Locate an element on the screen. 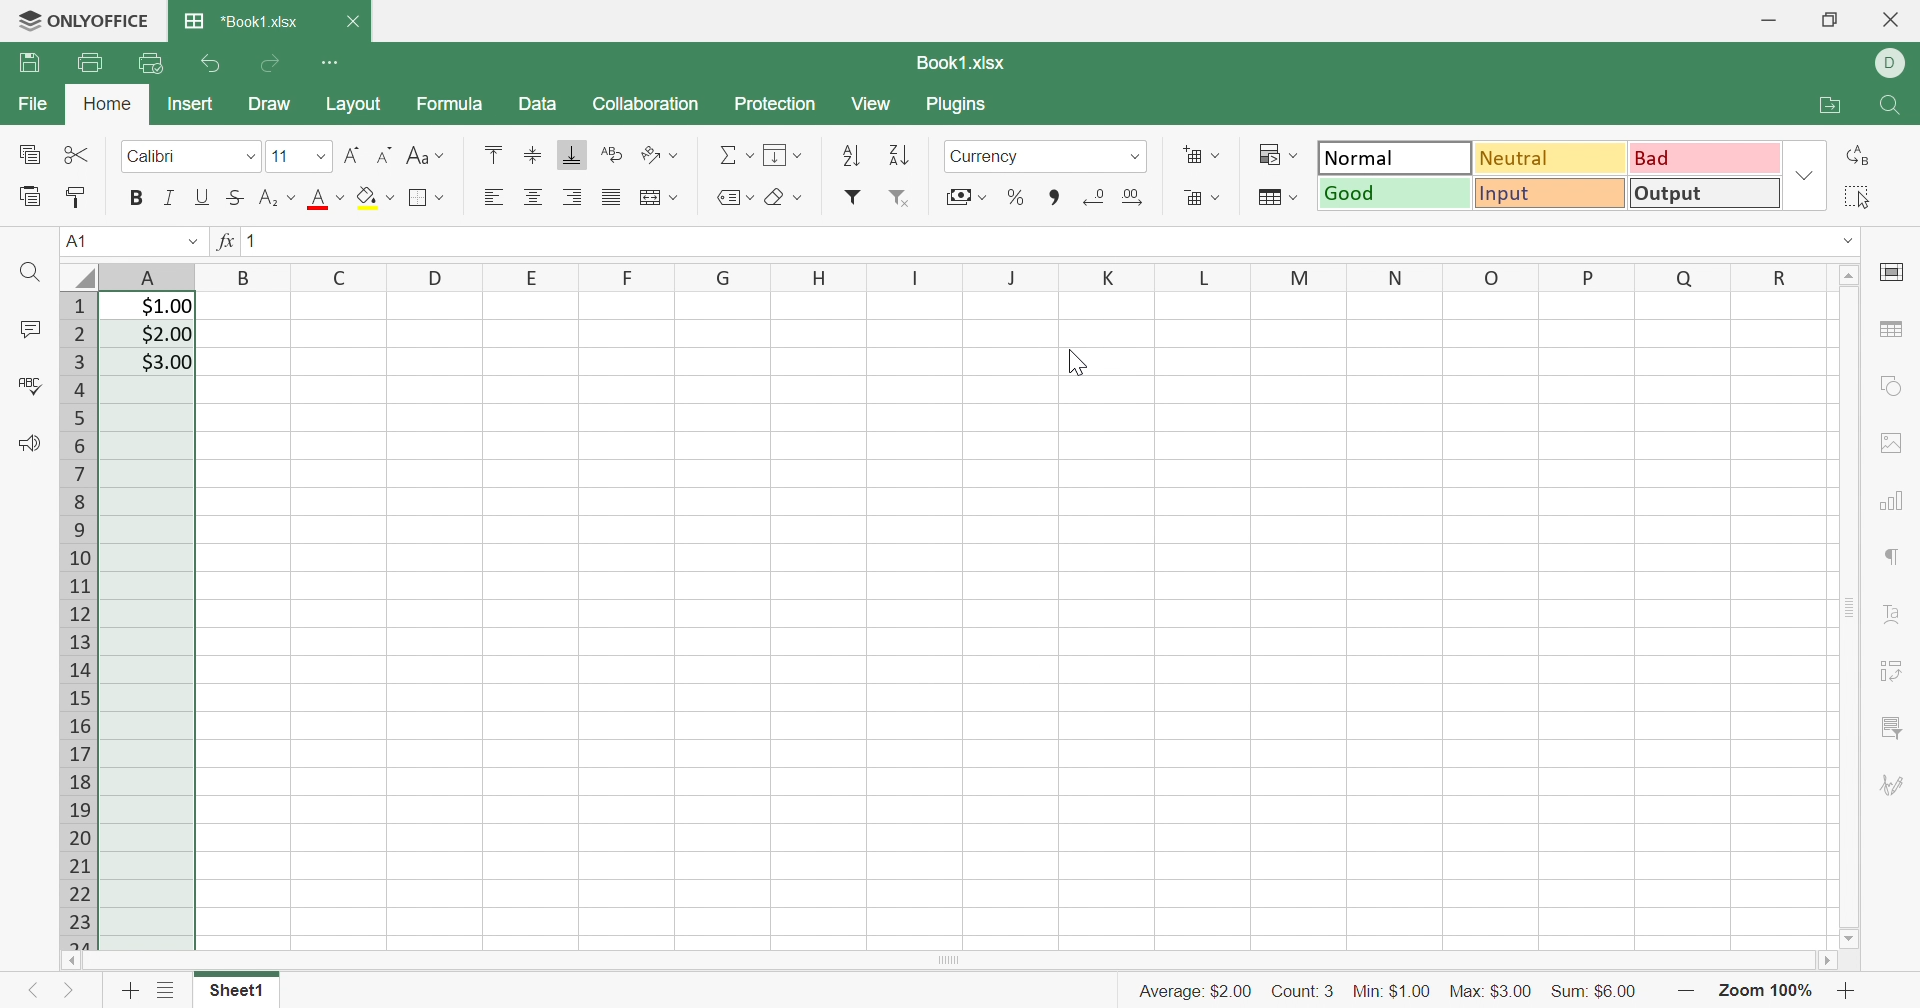 This screenshot has width=1920, height=1008. Underline is located at coordinates (201, 197).